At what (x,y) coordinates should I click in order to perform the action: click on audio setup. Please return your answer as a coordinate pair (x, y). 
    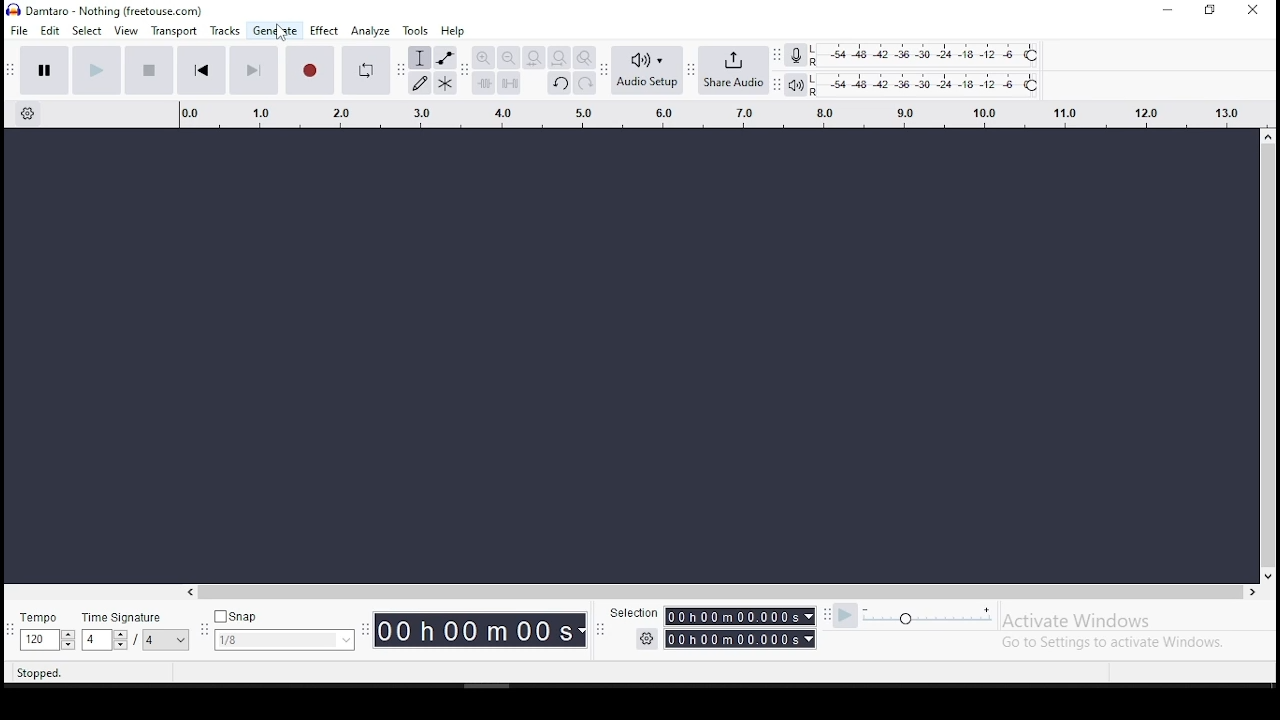
    Looking at the image, I should click on (647, 71).